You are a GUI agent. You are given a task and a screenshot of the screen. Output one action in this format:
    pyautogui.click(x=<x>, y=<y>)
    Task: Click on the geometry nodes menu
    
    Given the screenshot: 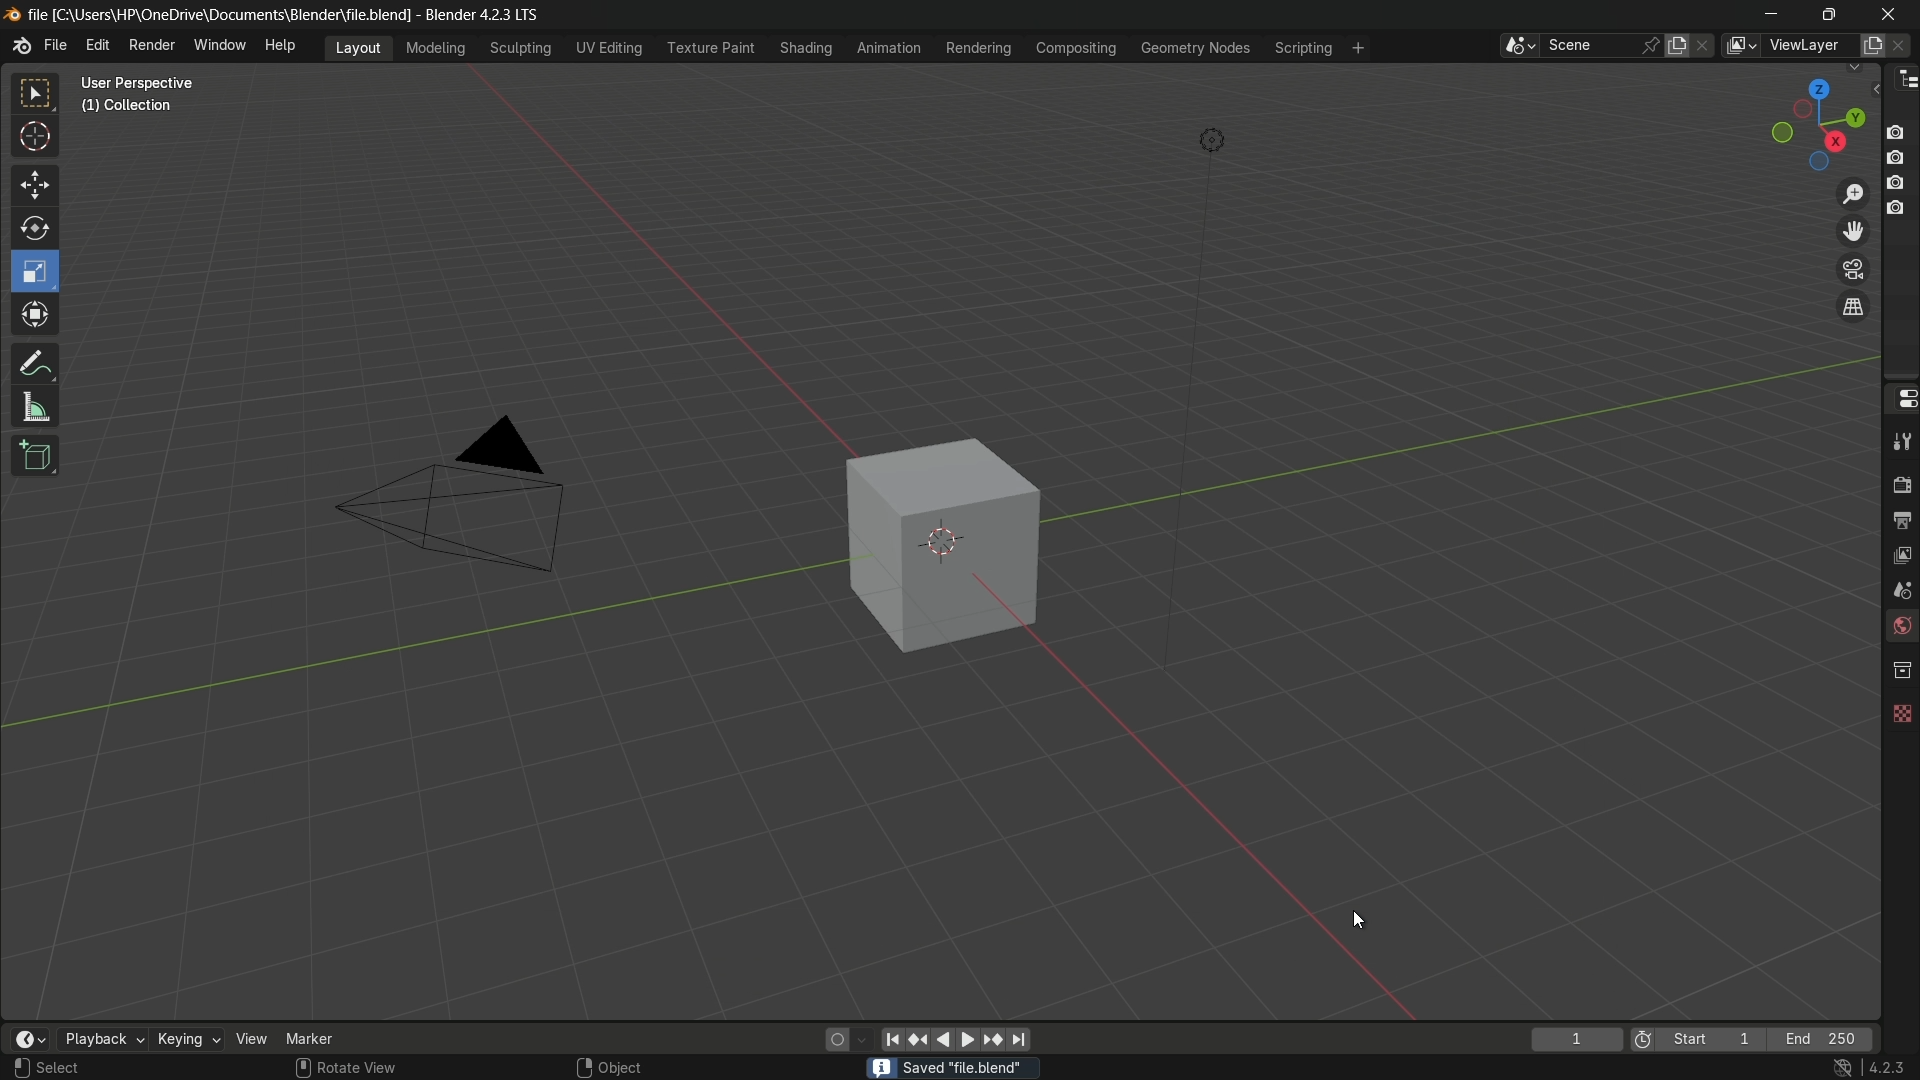 What is the action you would take?
    pyautogui.click(x=1194, y=48)
    